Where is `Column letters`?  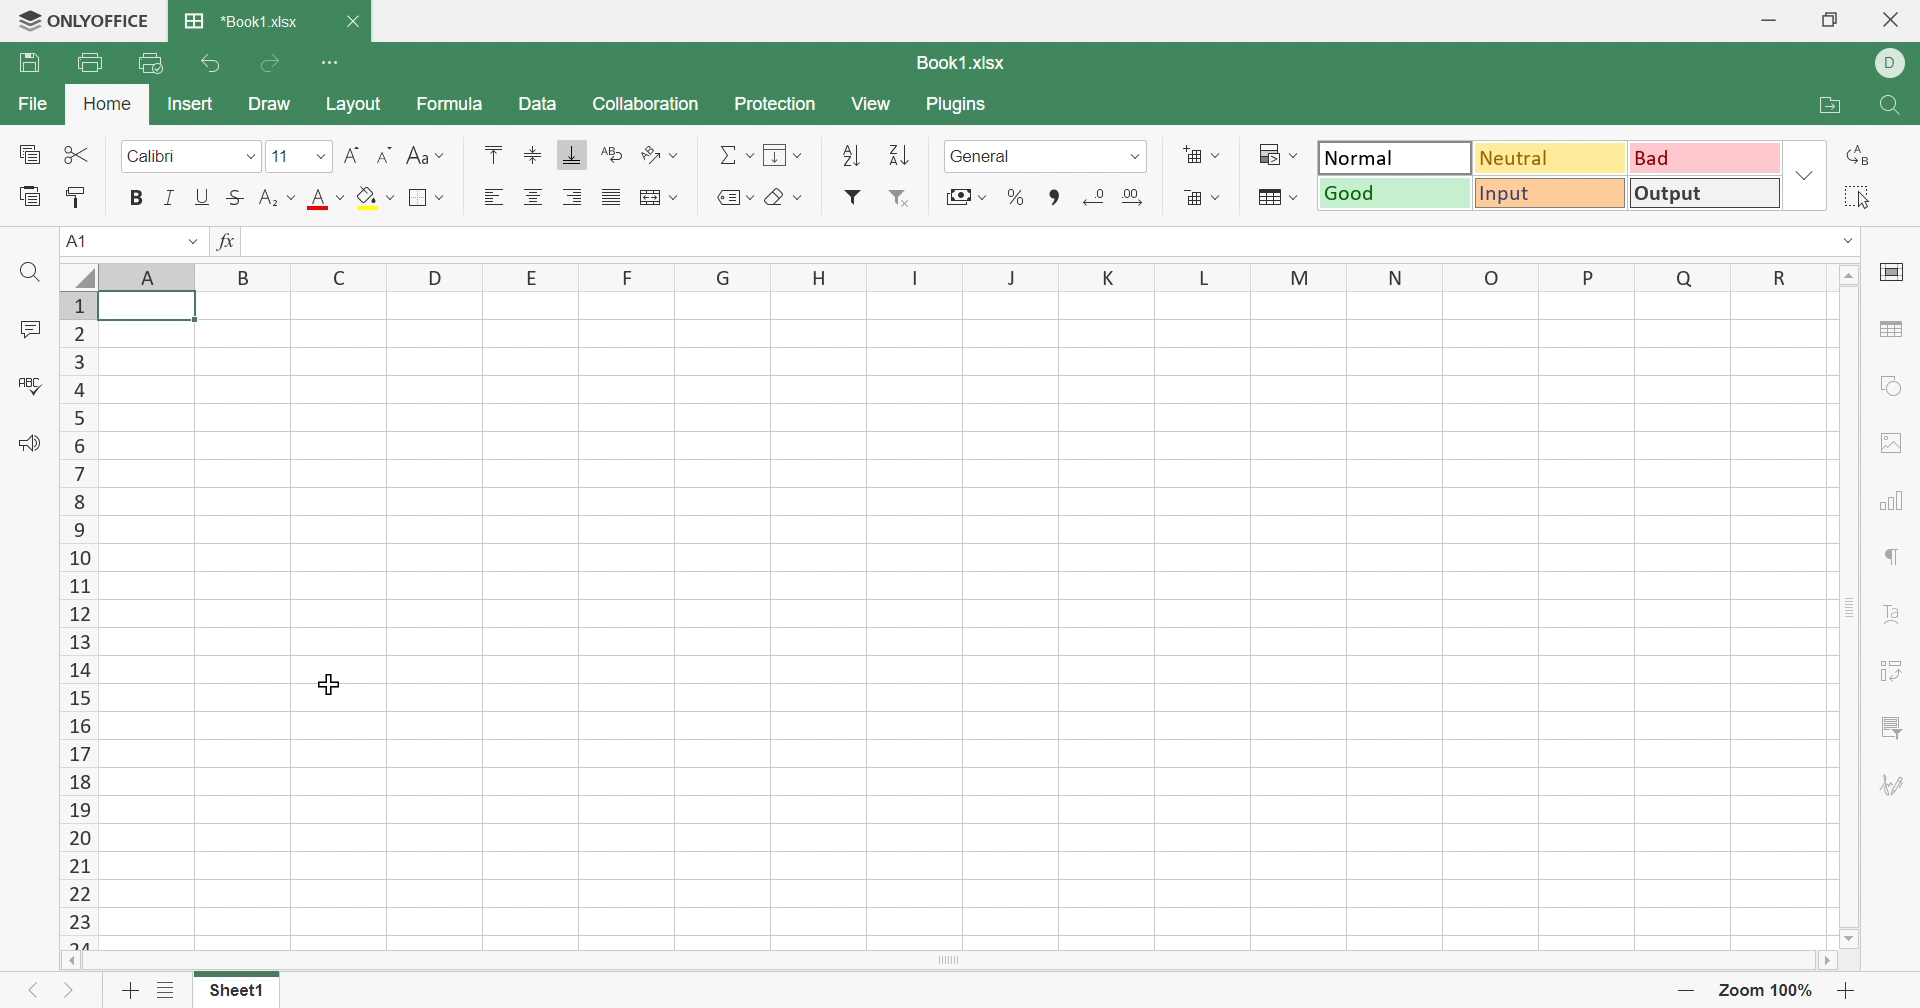
Column letters is located at coordinates (947, 276).